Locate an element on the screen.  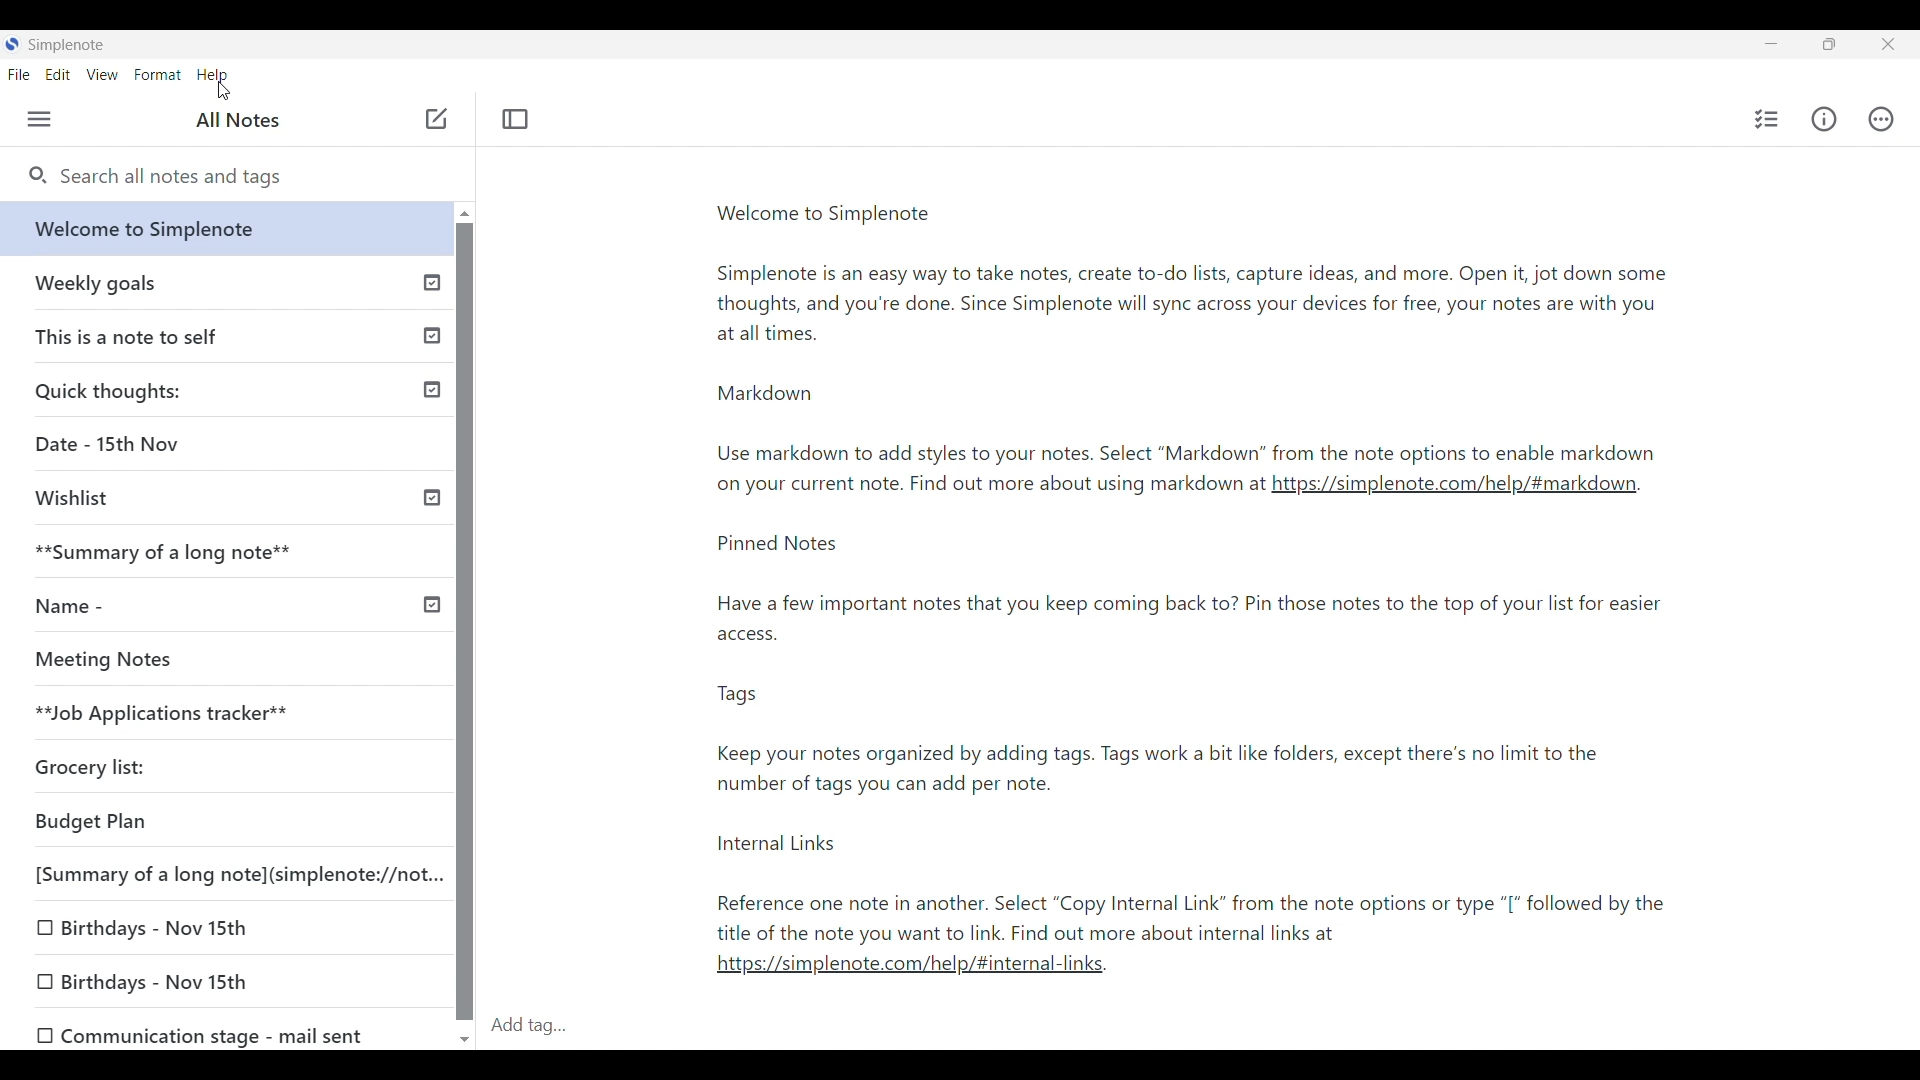
Date - 15th Nov is located at coordinates (229, 442).